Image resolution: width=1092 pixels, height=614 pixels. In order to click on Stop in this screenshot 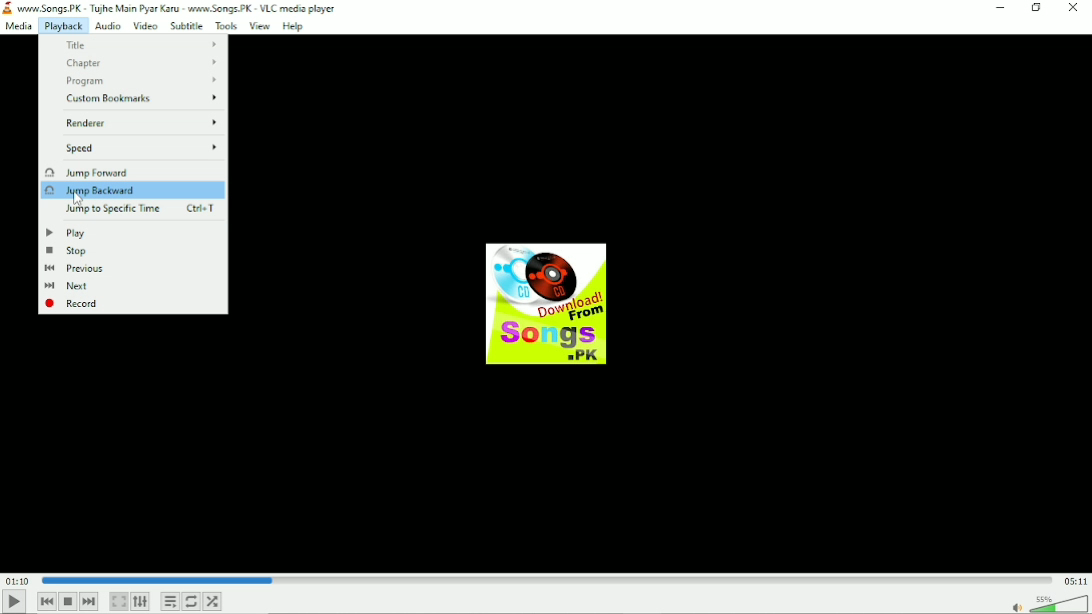, I will do `click(67, 251)`.